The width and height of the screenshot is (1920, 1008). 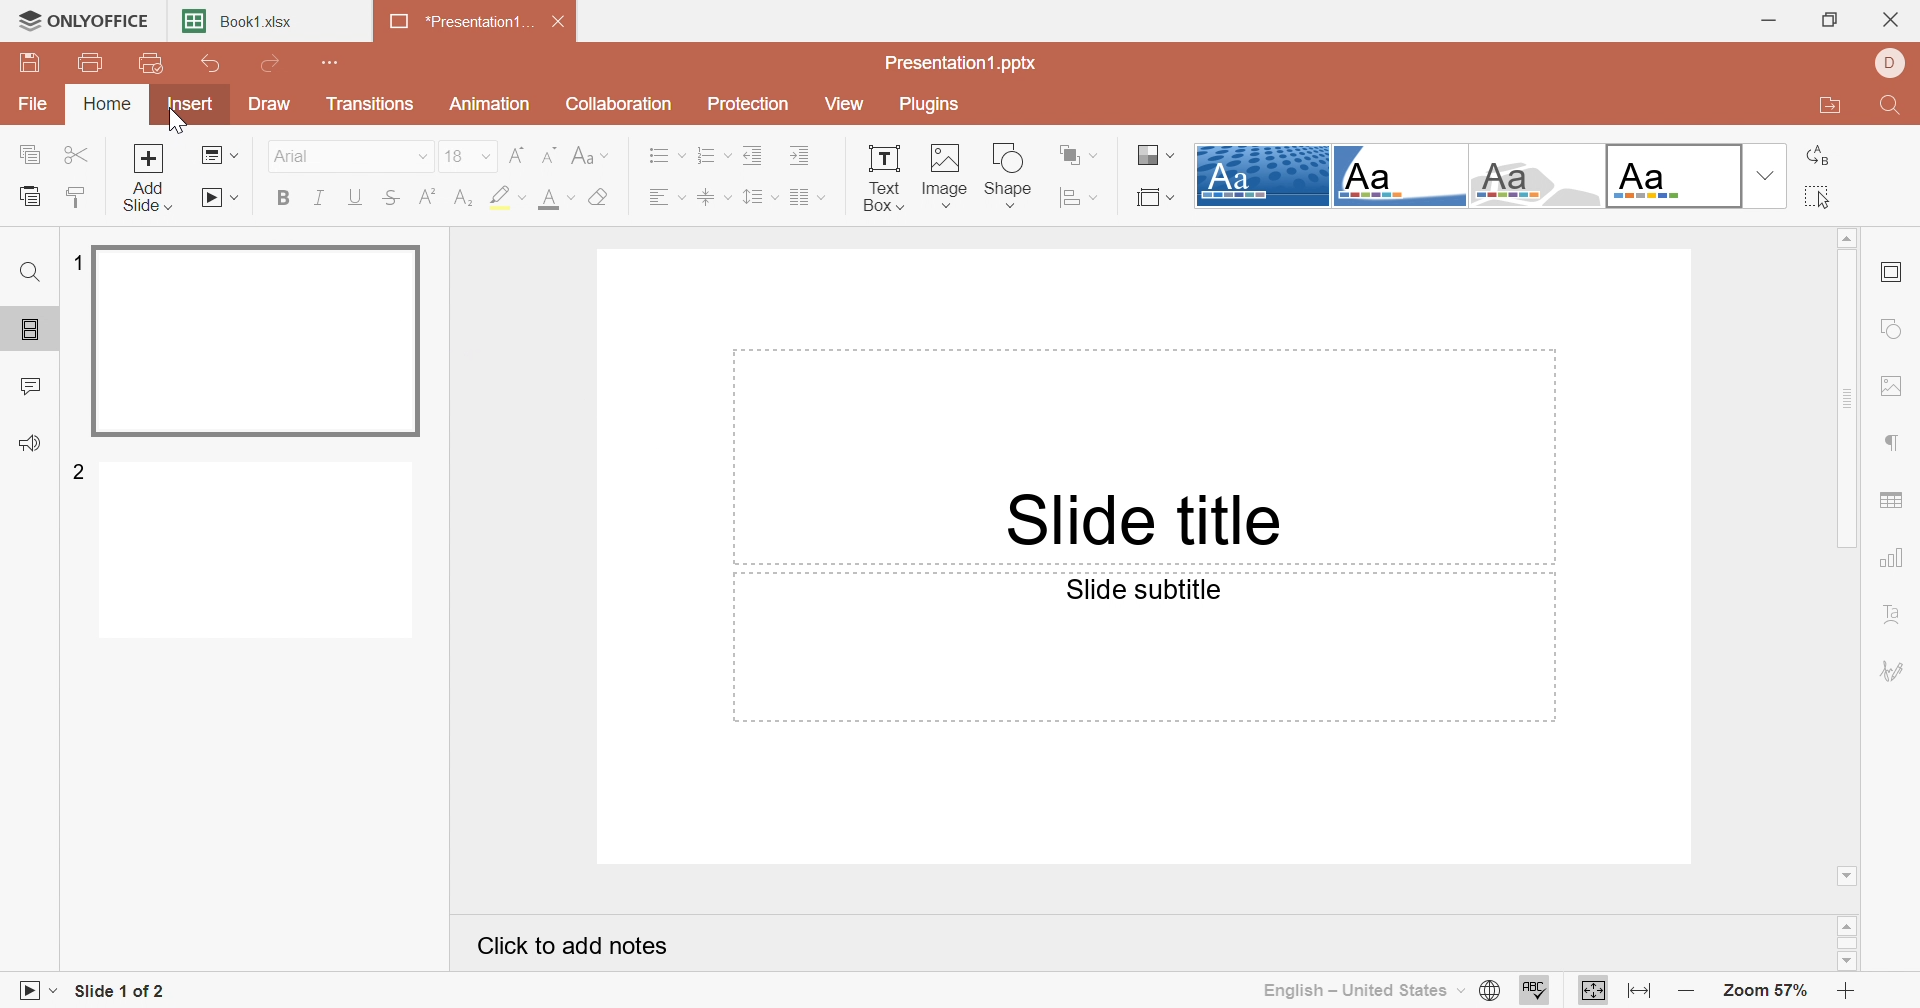 What do you see at coordinates (241, 23) in the screenshot?
I see `Book1.xlsx` at bounding box center [241, 23].